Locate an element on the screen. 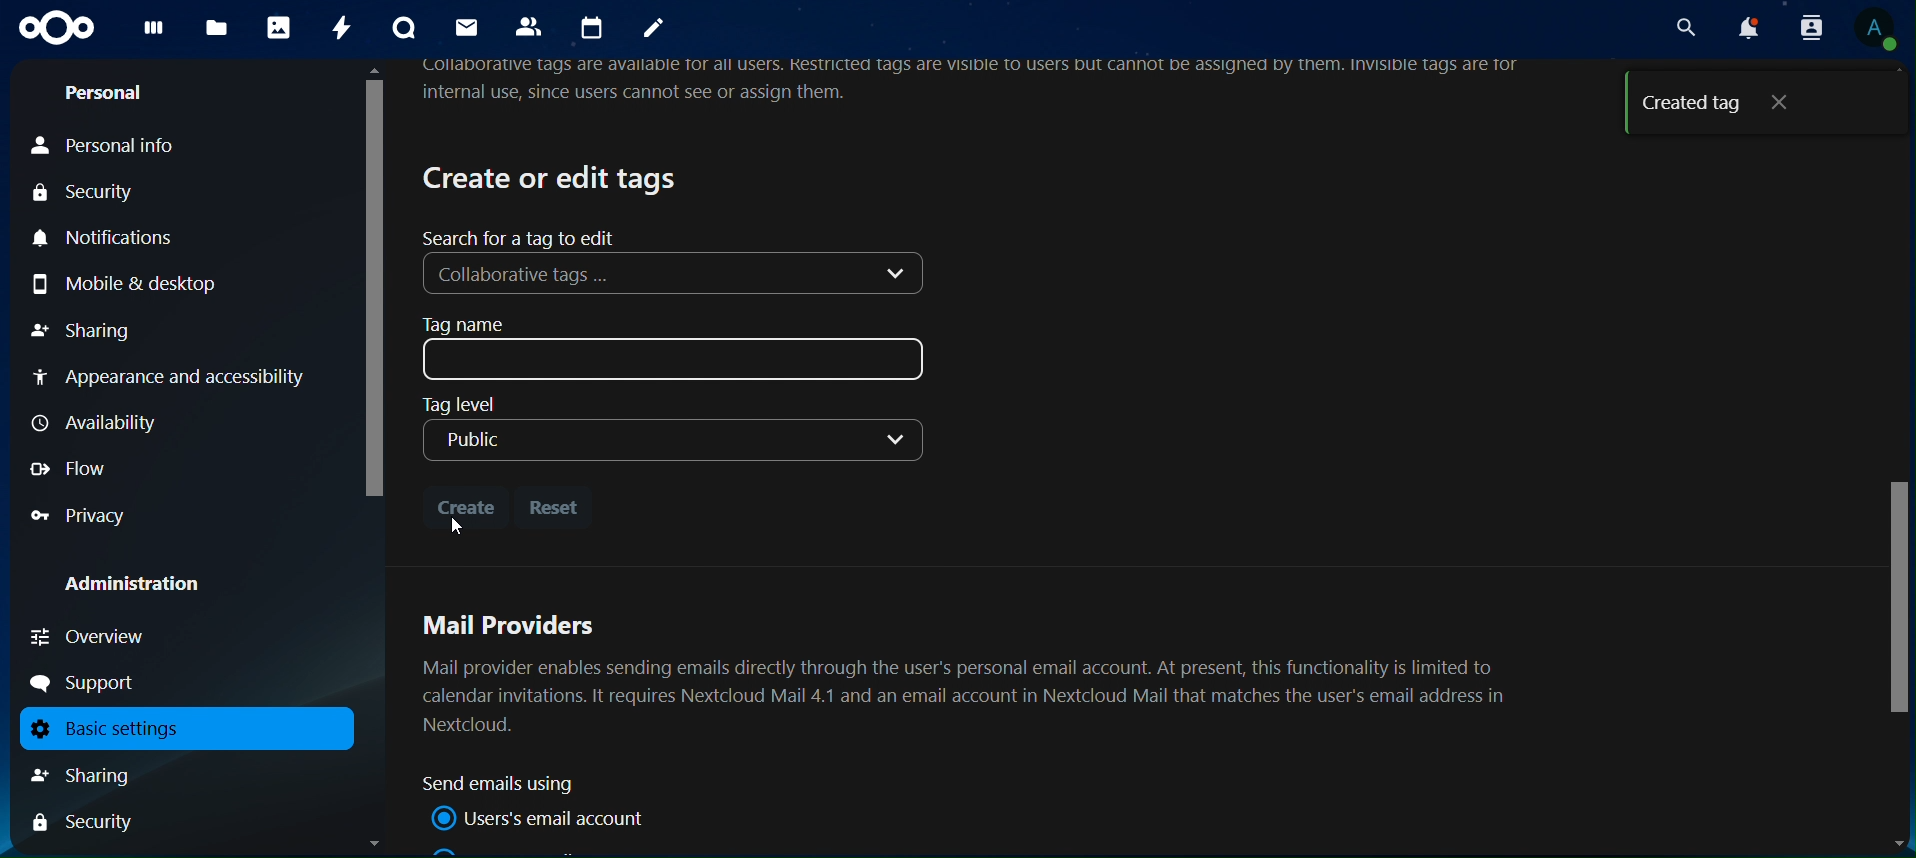 The width and height of the screenshot is (1916, 858). talk is located at coordinates (402, 28).